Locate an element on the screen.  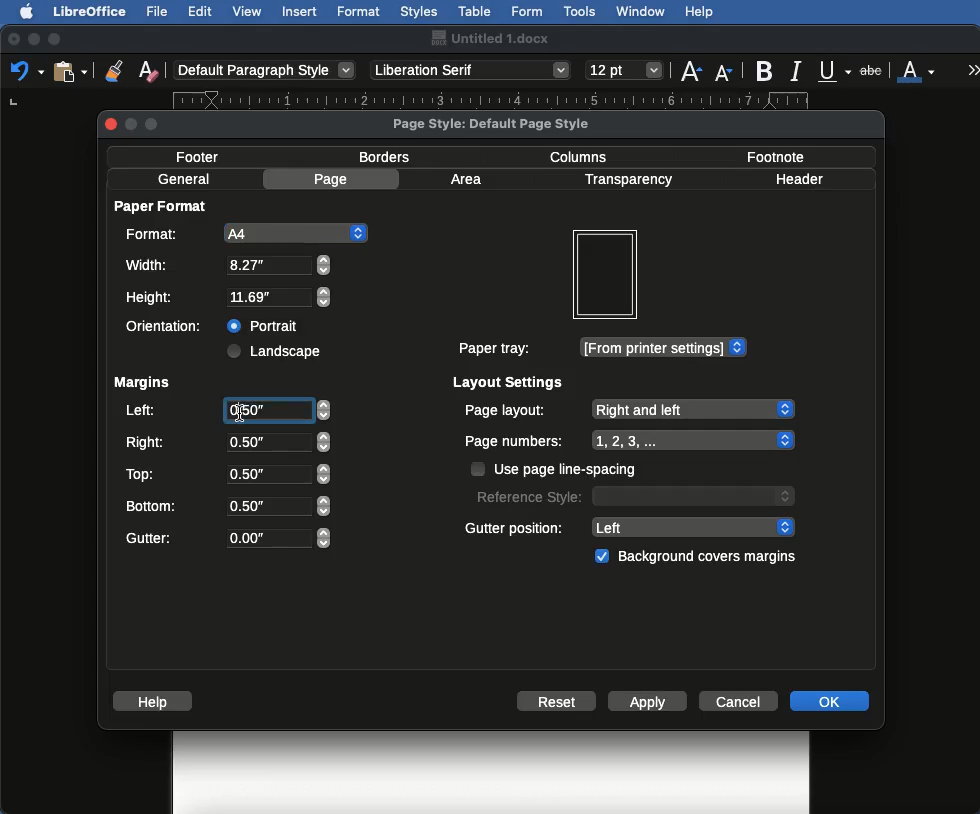
Paper format is located at coordinates (162, 205).